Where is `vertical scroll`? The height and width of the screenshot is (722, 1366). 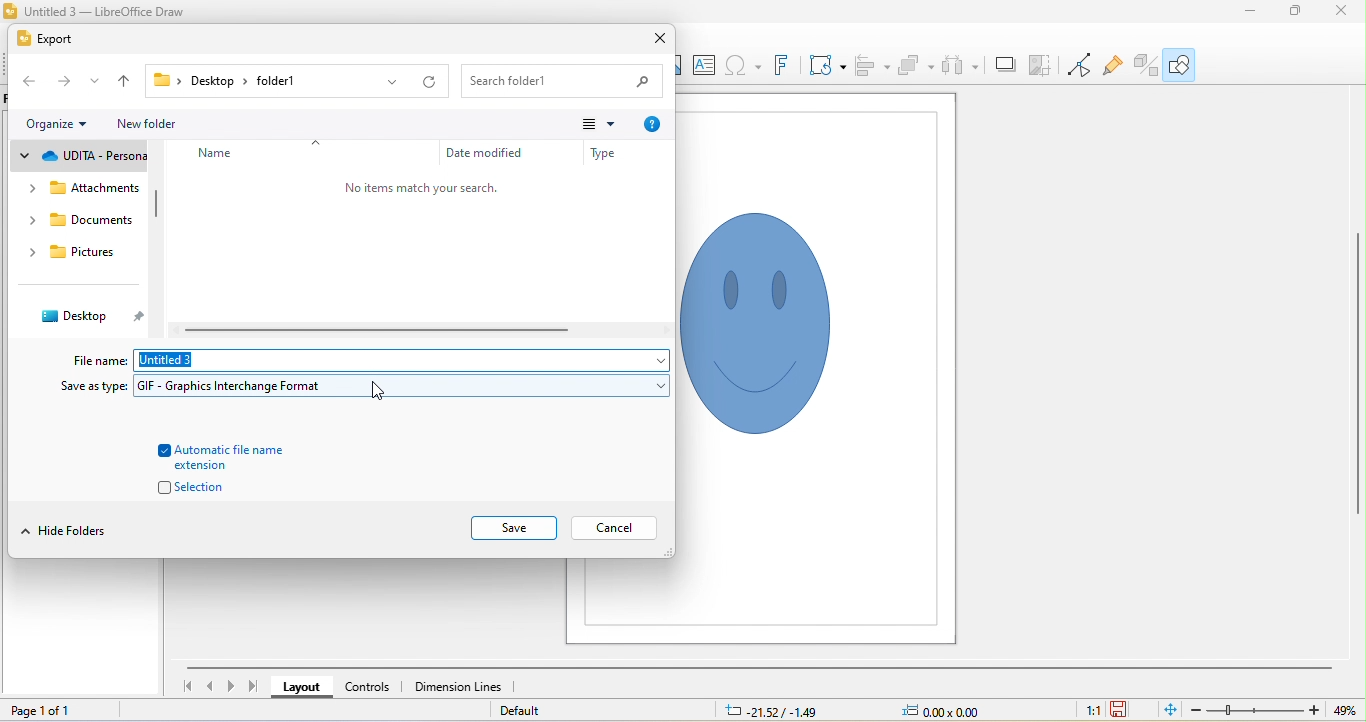
vertical scroll is located at coordinates (1351, 380).